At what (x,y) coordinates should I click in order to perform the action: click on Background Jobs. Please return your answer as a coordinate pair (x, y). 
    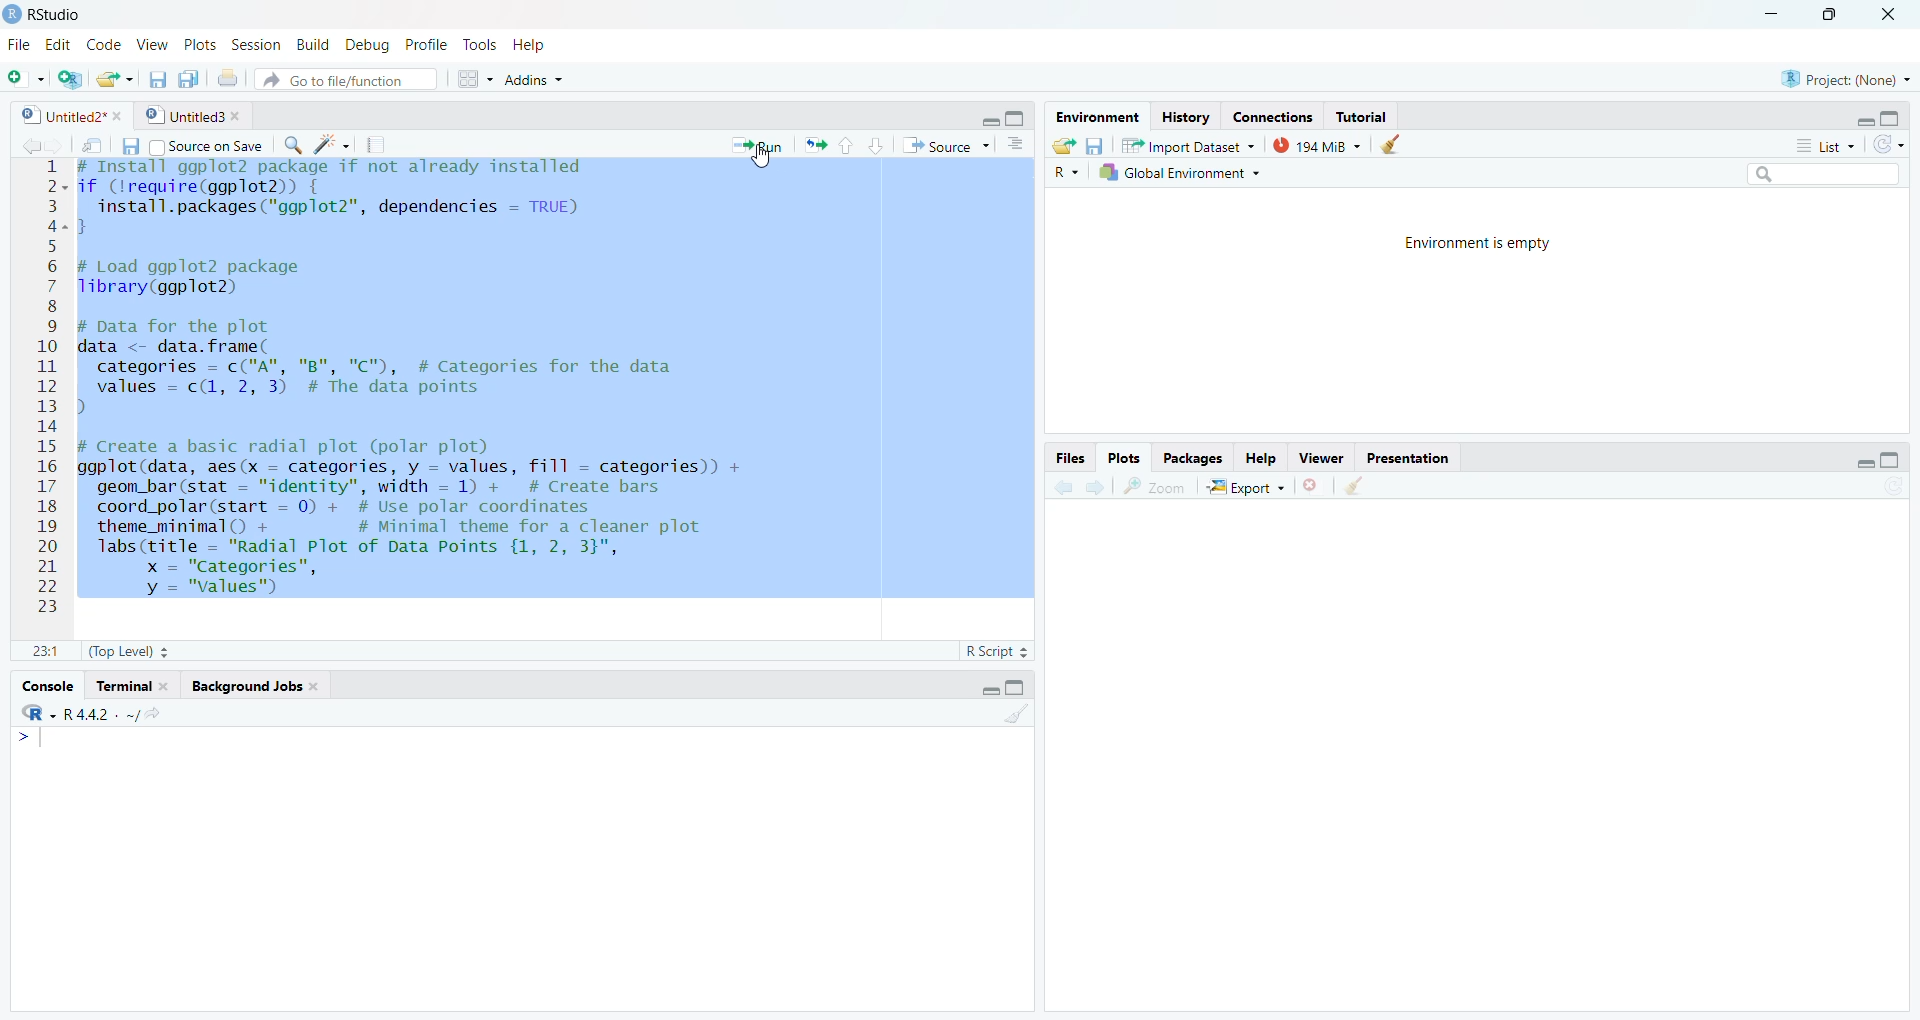
    Looking at the image, I should click on (258, 689).